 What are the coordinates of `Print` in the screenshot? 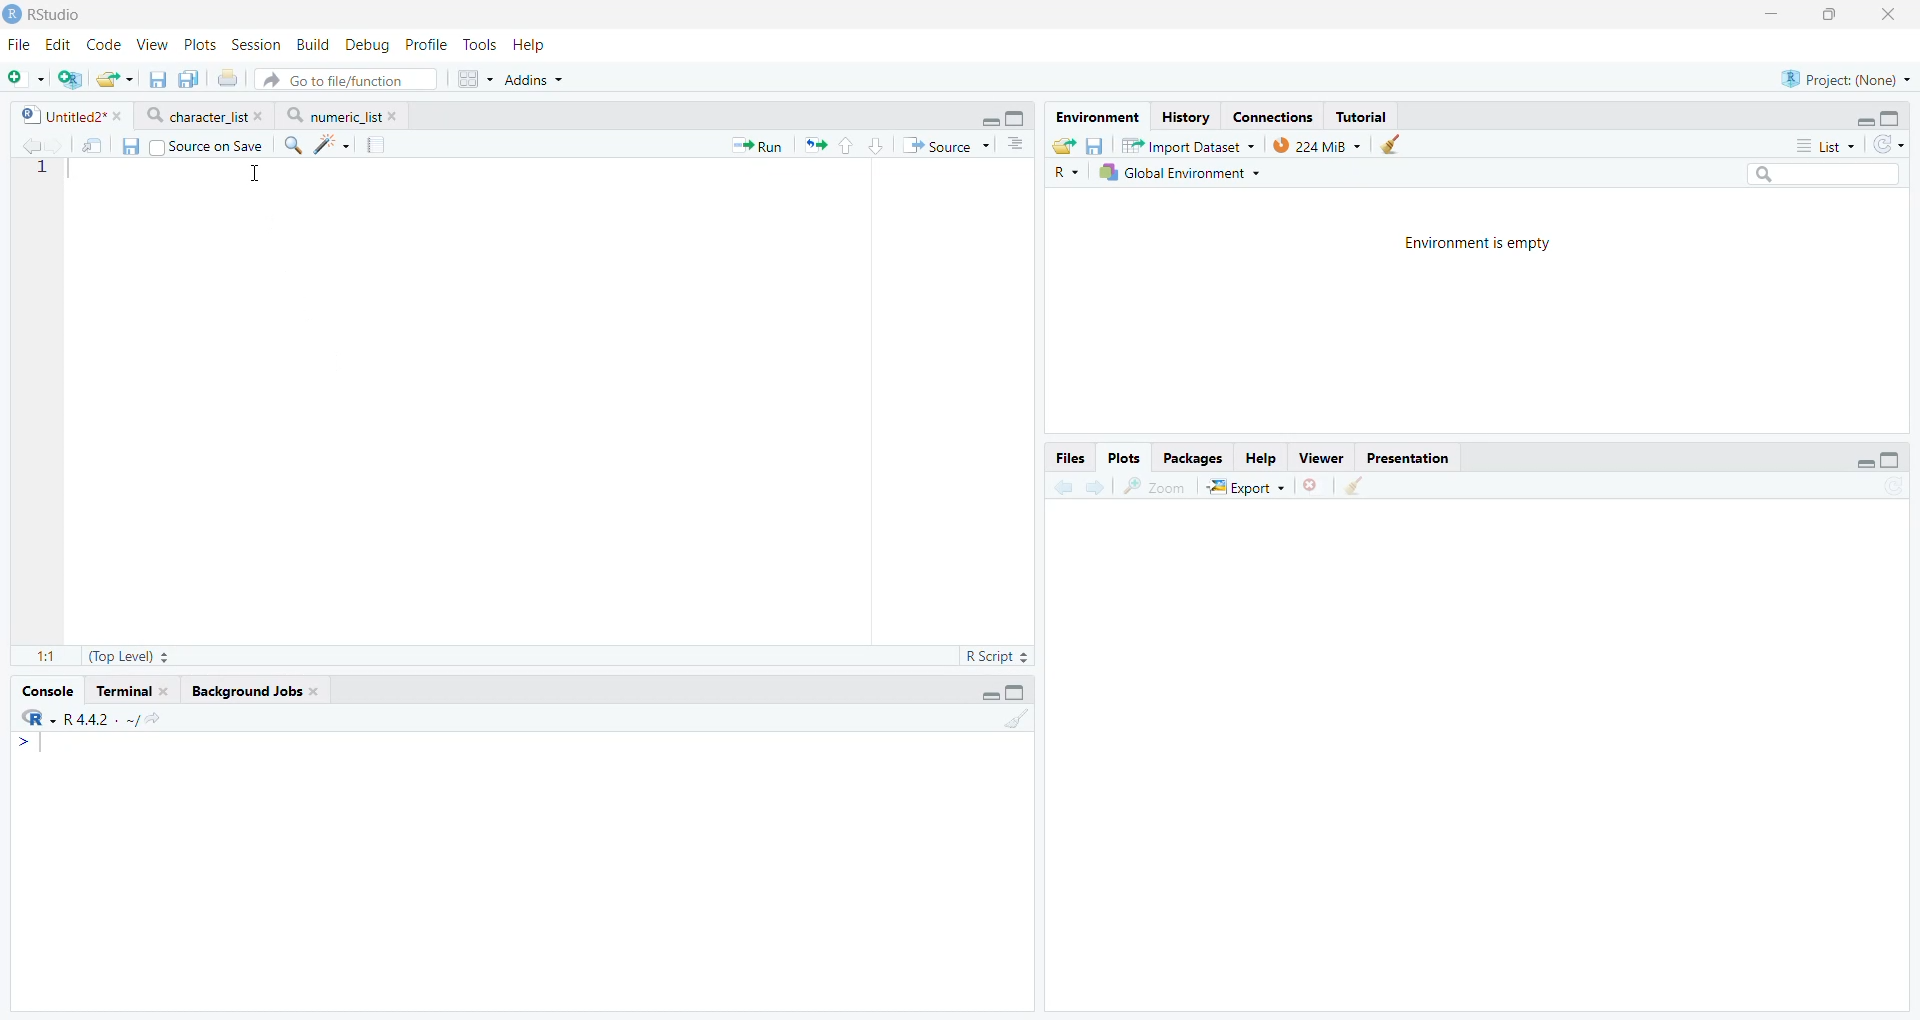 It's located at (227, 78).